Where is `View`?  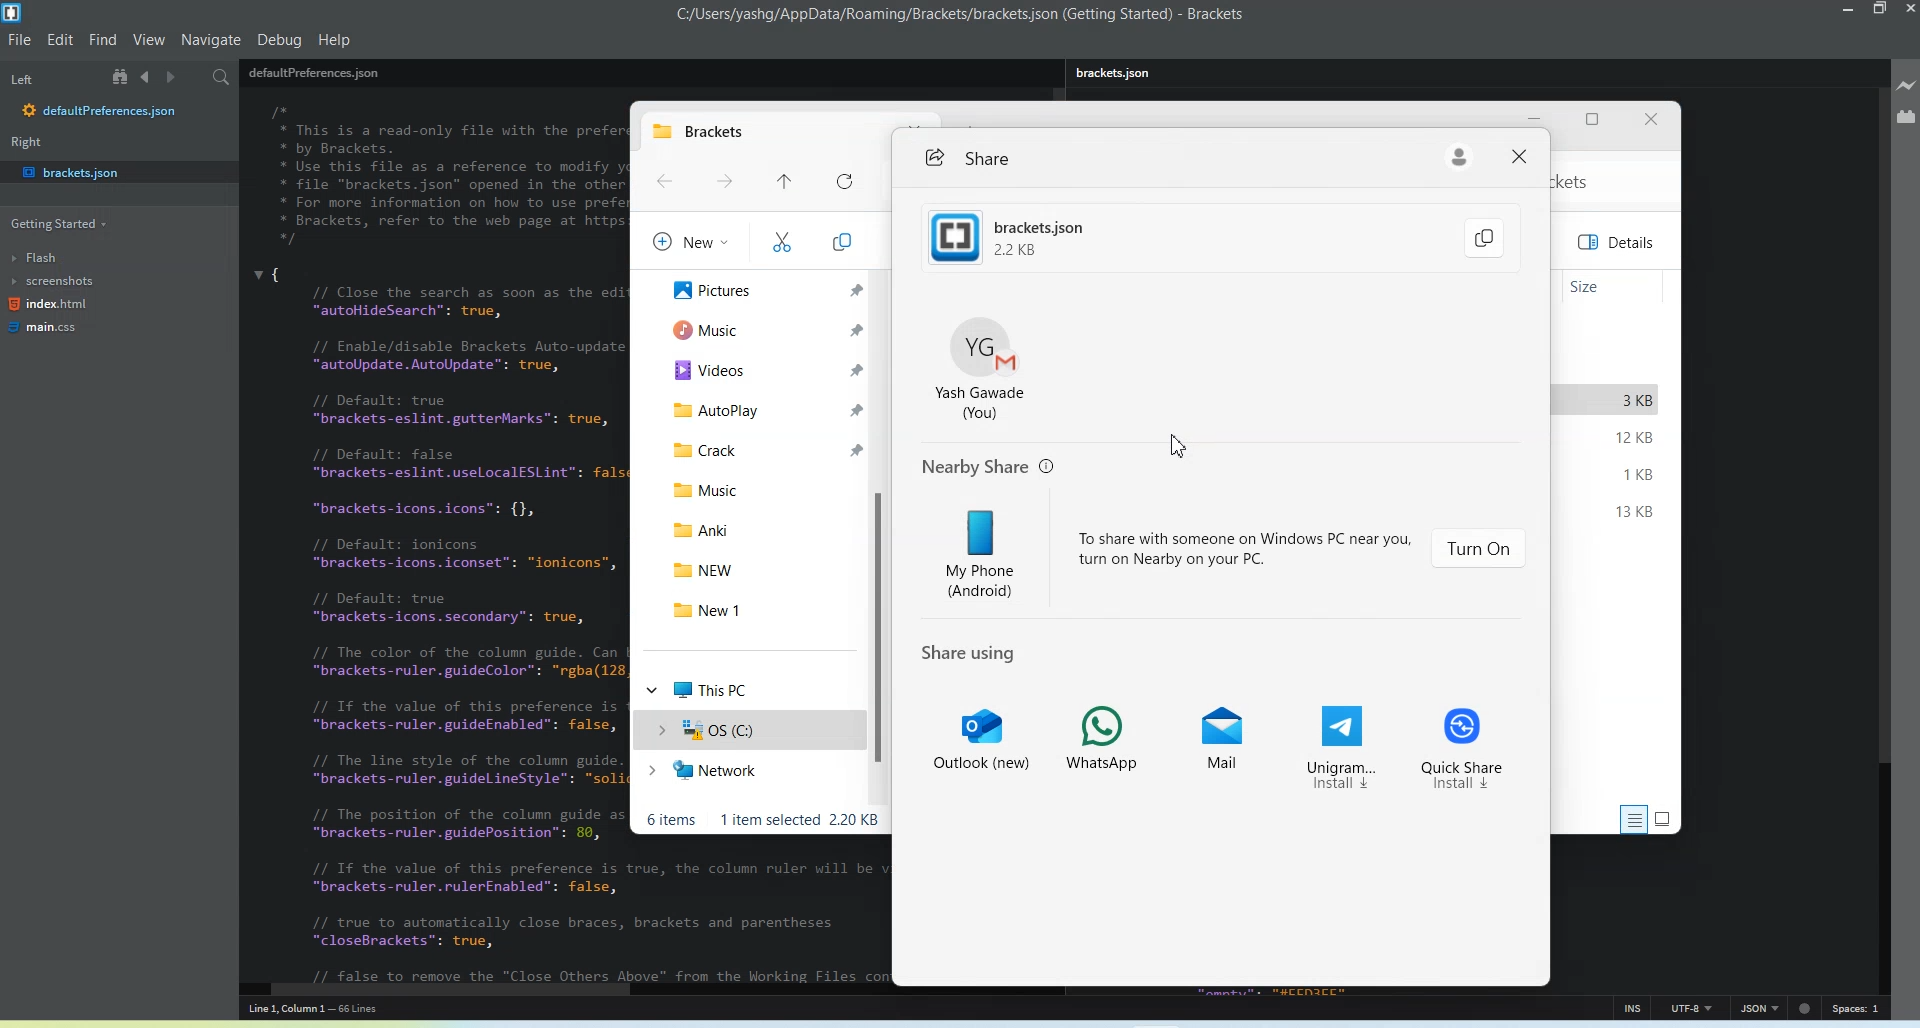
View is located at coordinates (148, 40).